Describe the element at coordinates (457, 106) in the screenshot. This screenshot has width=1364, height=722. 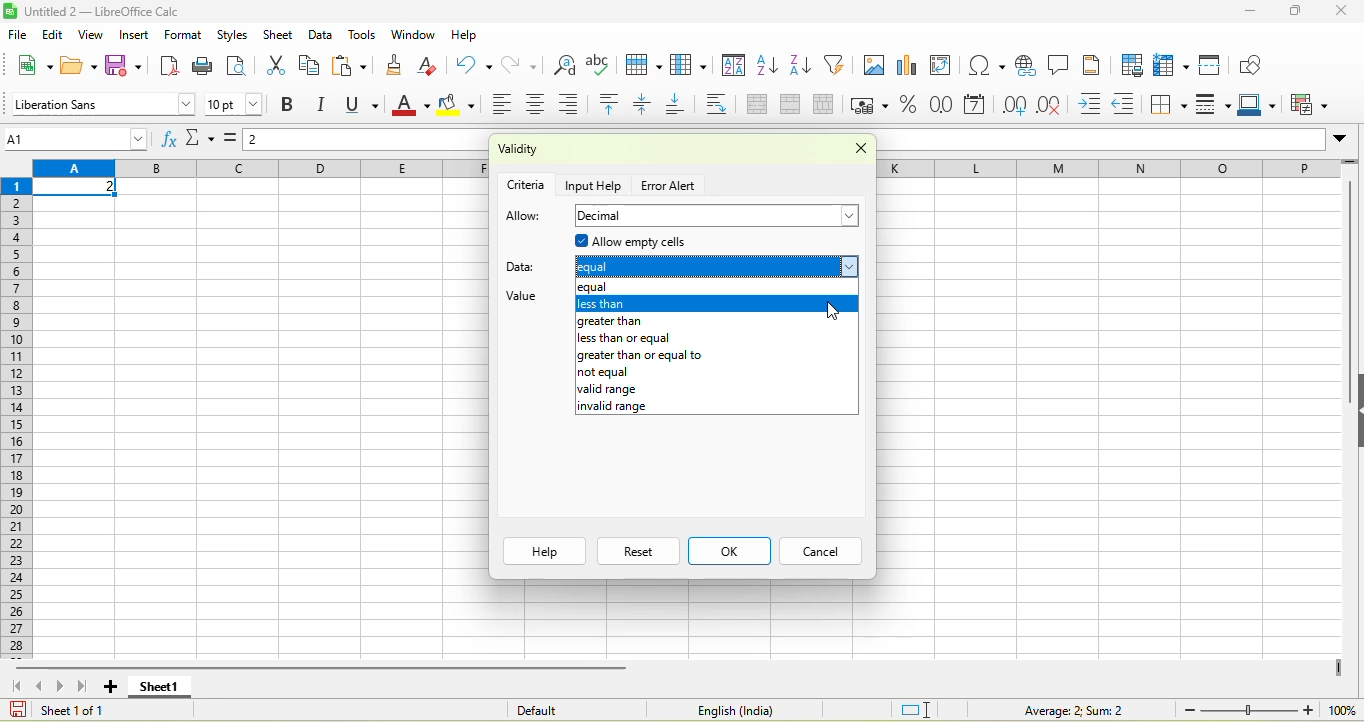
I see `background color` at that location.